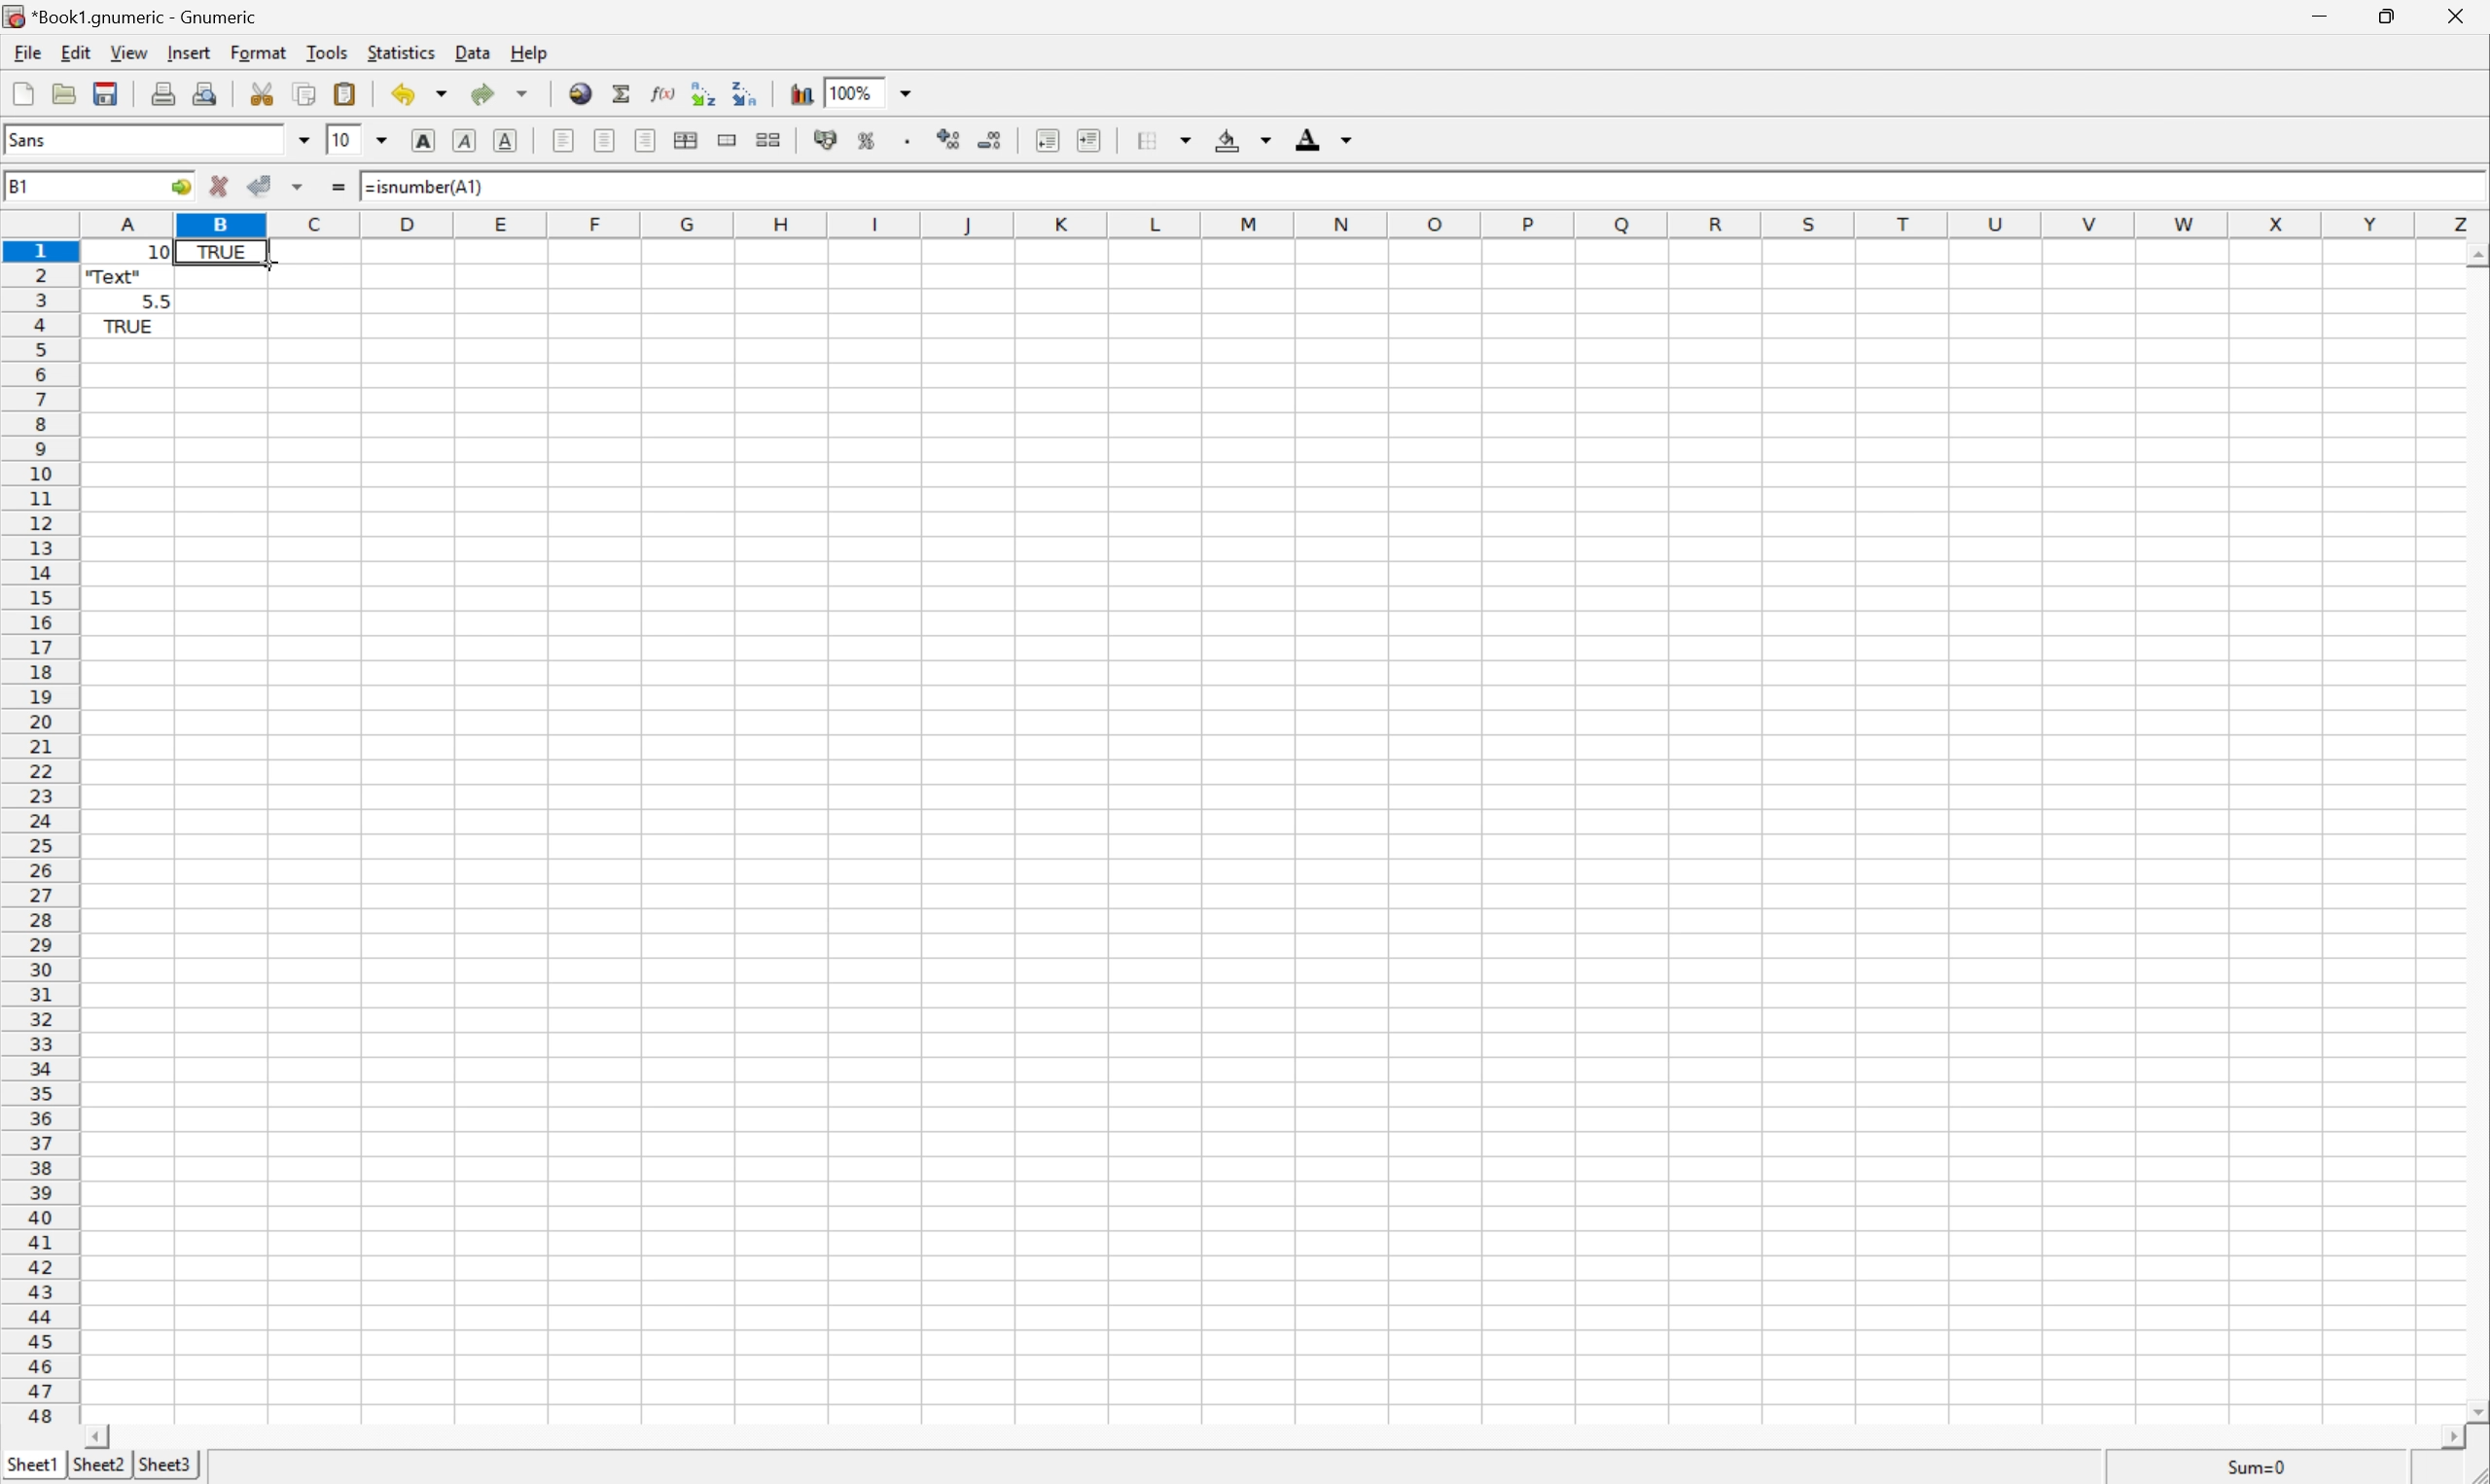 The width and height of the screenshot is (2490, 1484). Describe the element at coordinates (25, 50) in the screenshot. I see `File` at that location.